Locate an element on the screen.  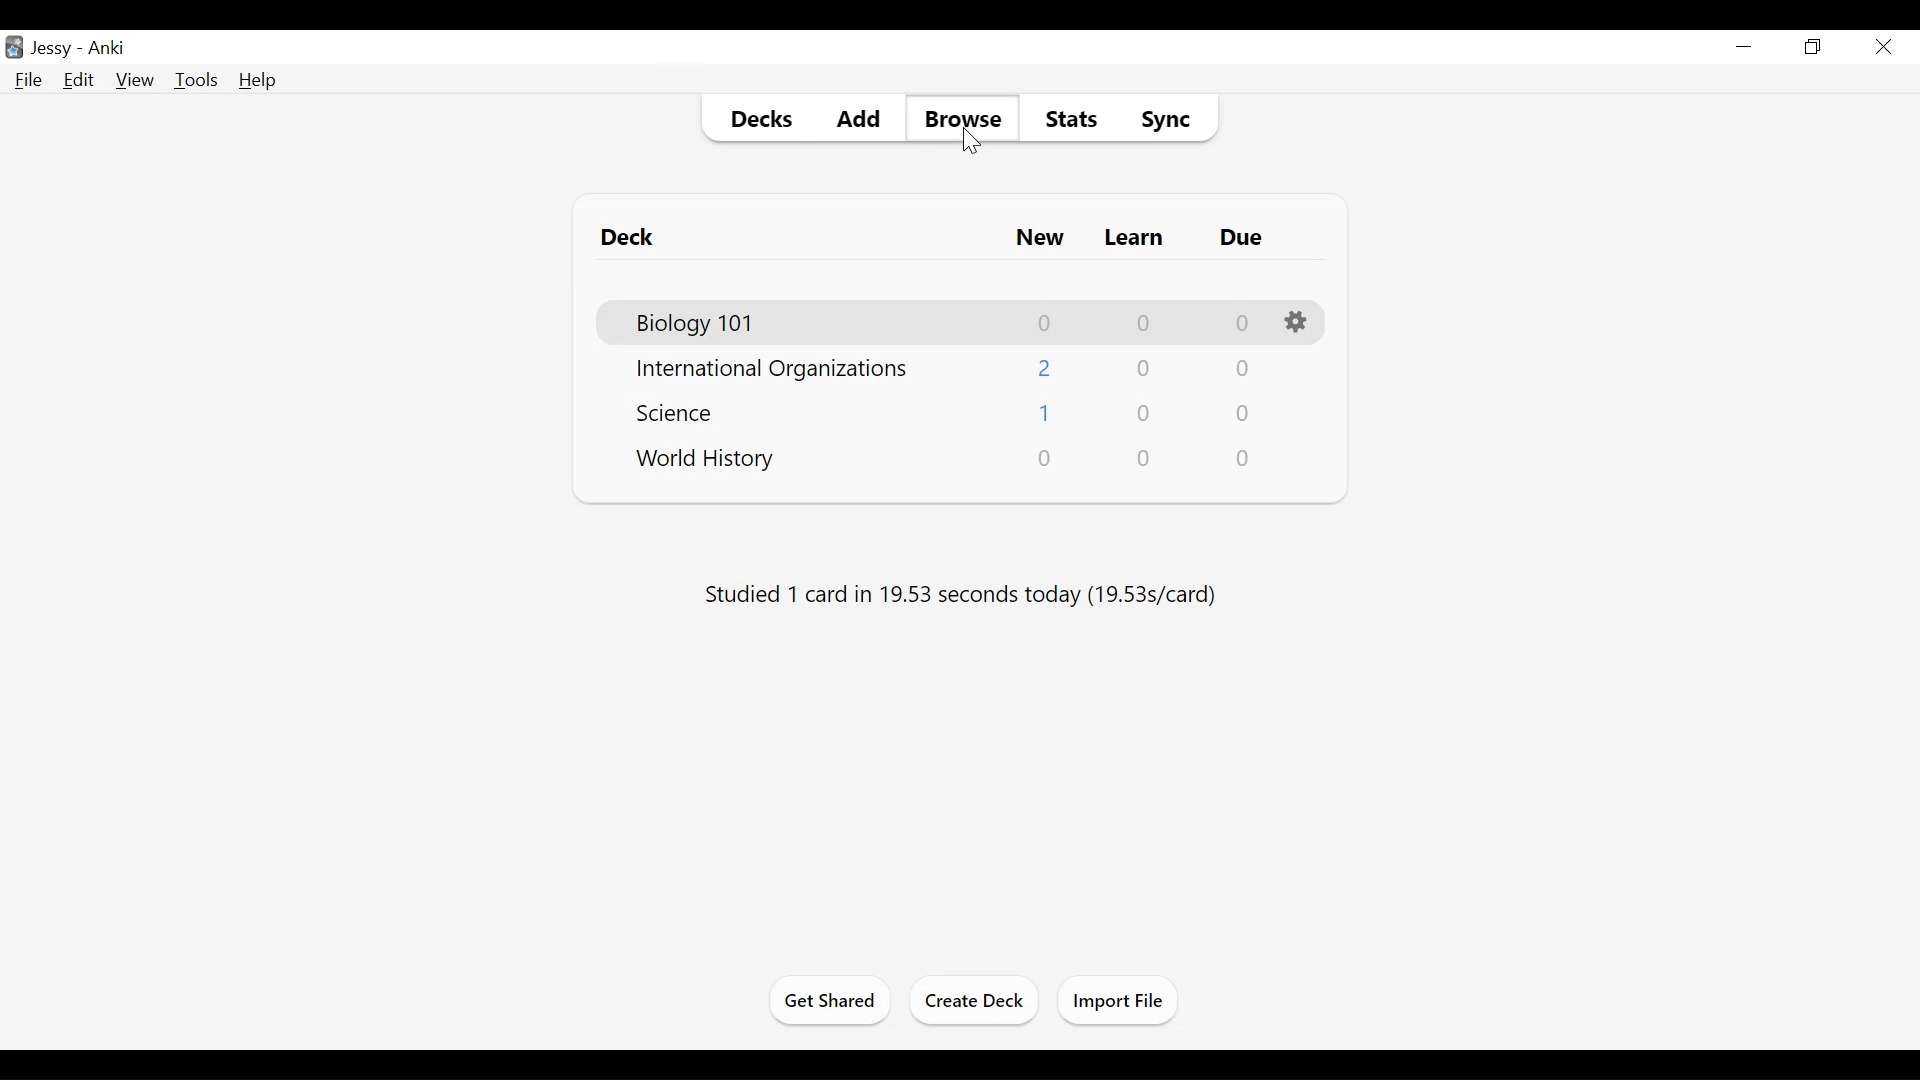
Due Card is located at coordinates (1246, 238).